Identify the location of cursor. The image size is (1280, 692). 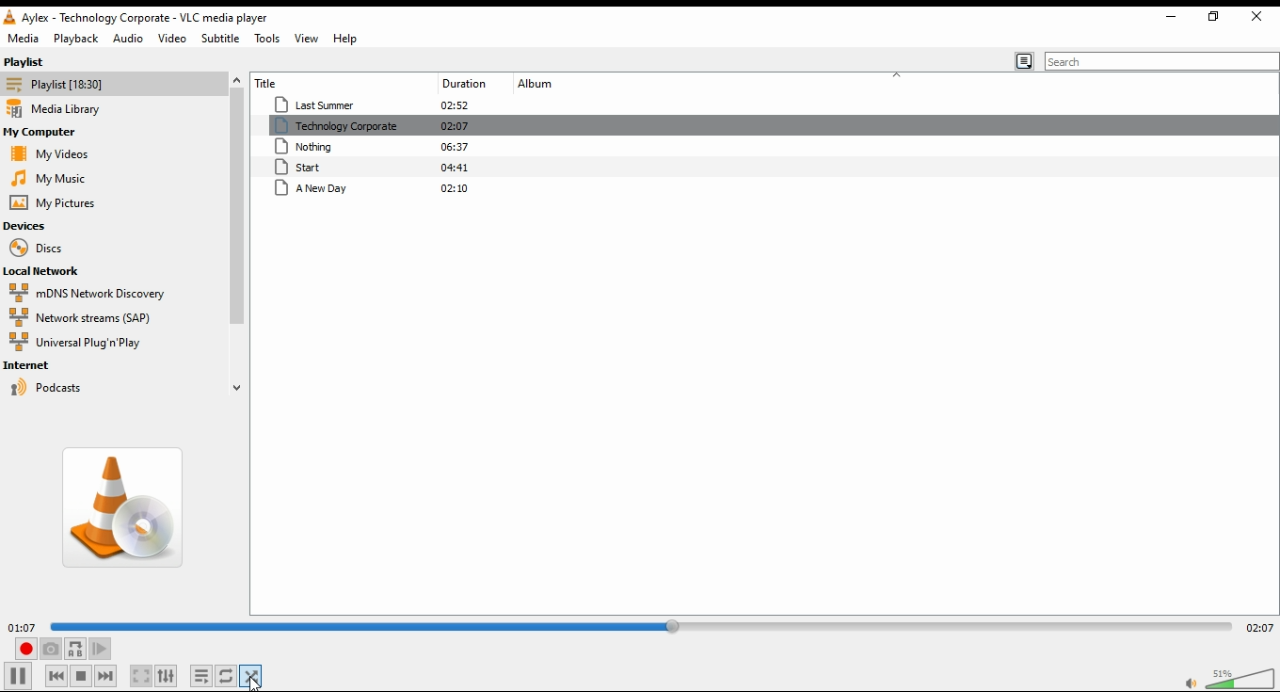
(255, 682).